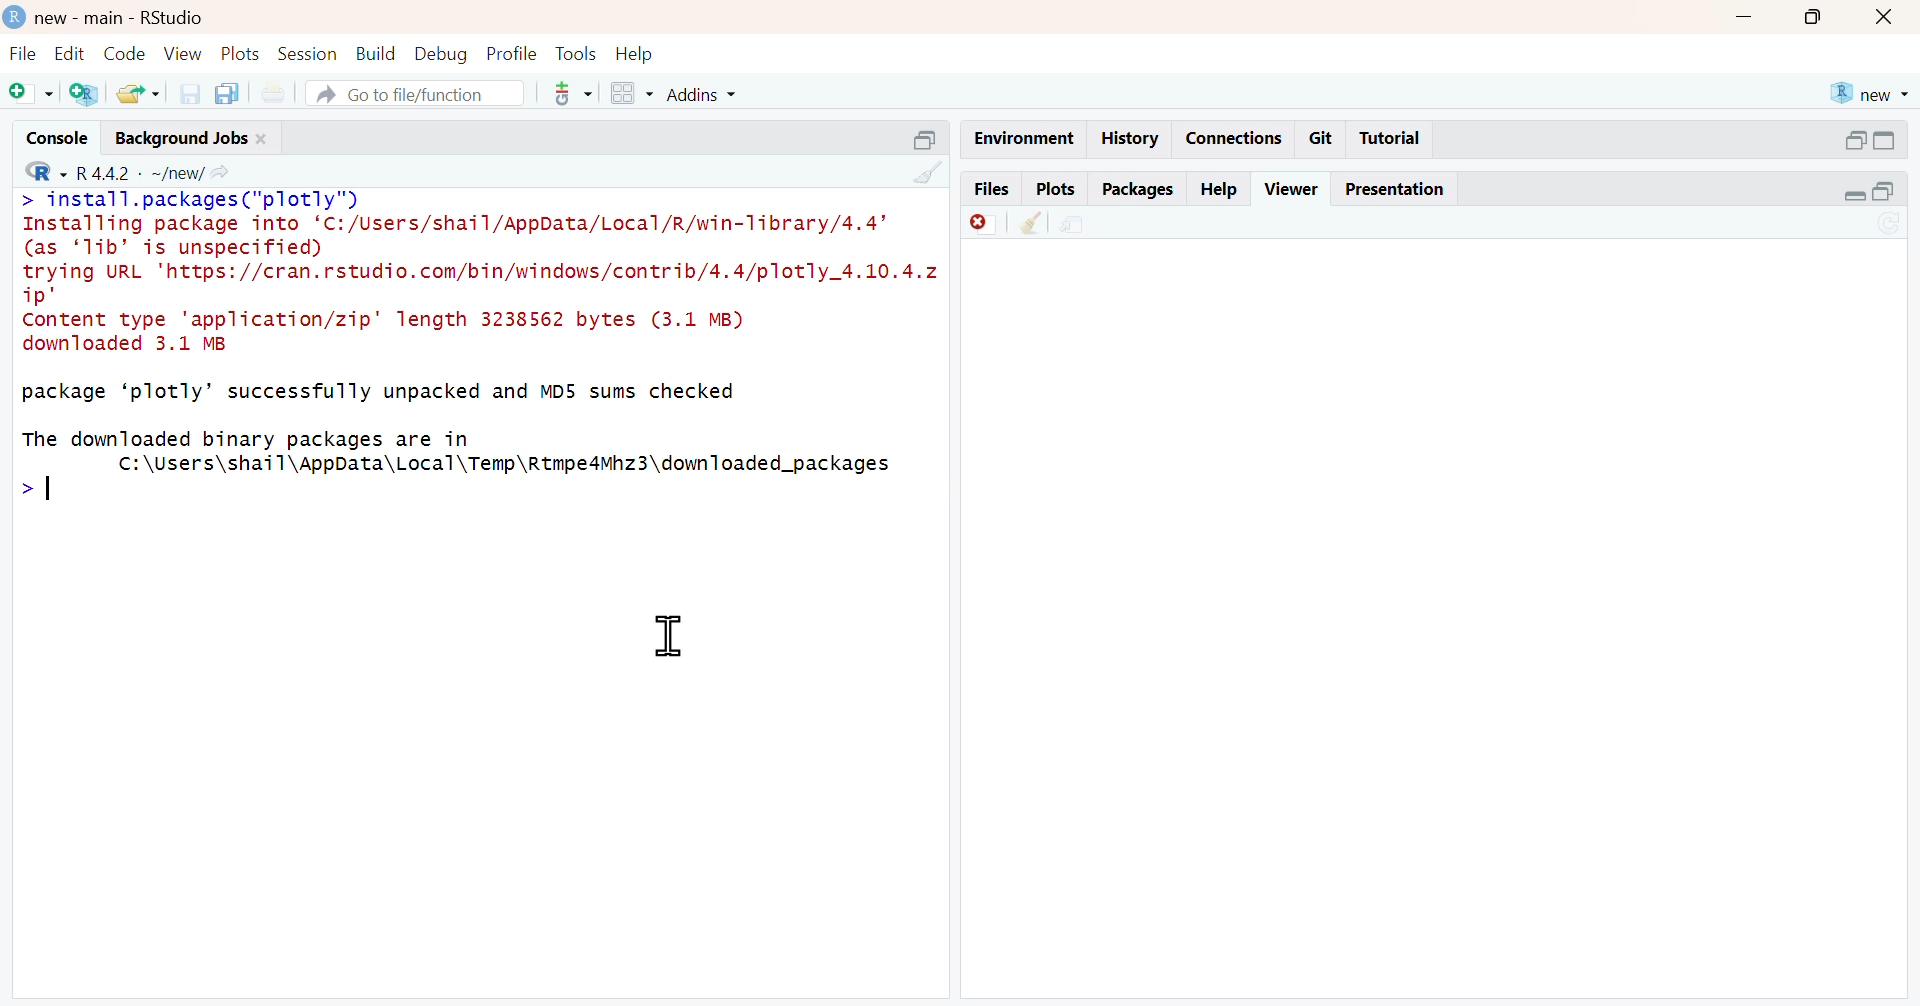 Image resolution: width=1920 pixels, height=1006 pixels. Describe the element at coordinates (629, 93) in the screenshot. I see `workspace panes` at that location.